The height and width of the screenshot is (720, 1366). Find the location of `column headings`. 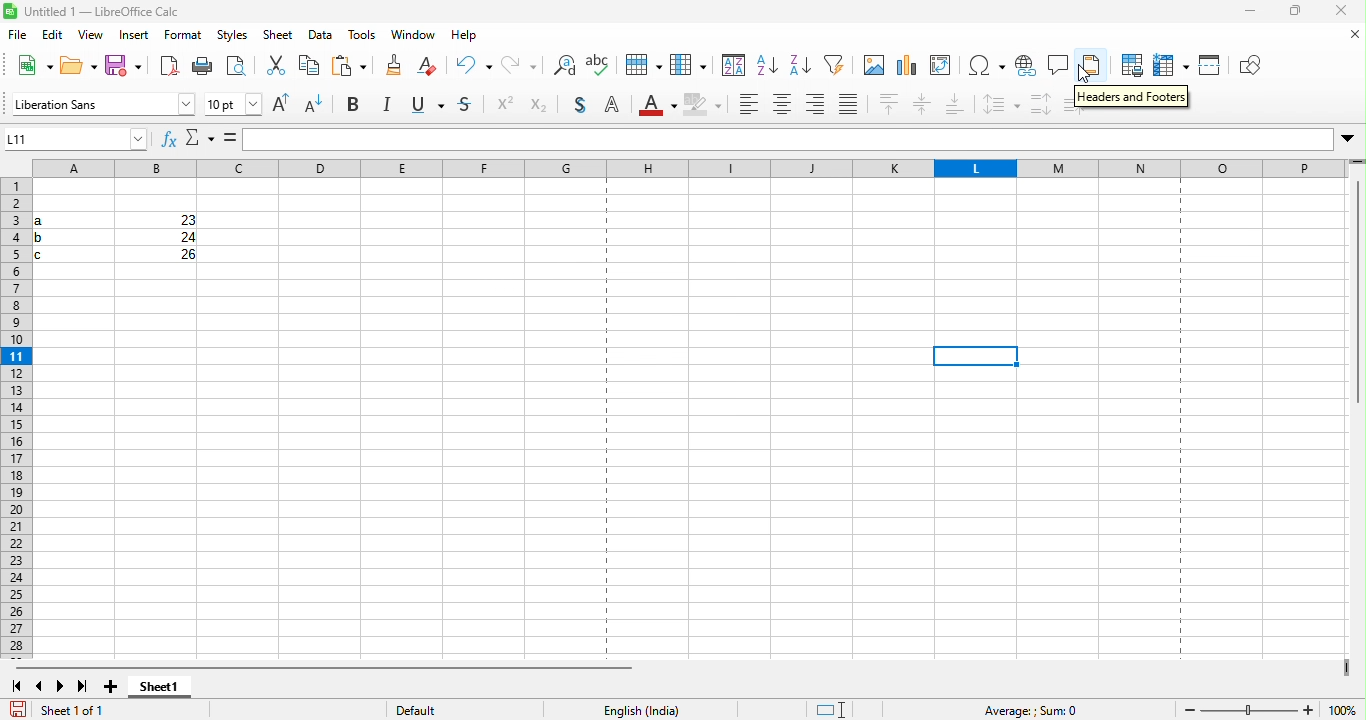

column headings is located at coordinates (691, 170).